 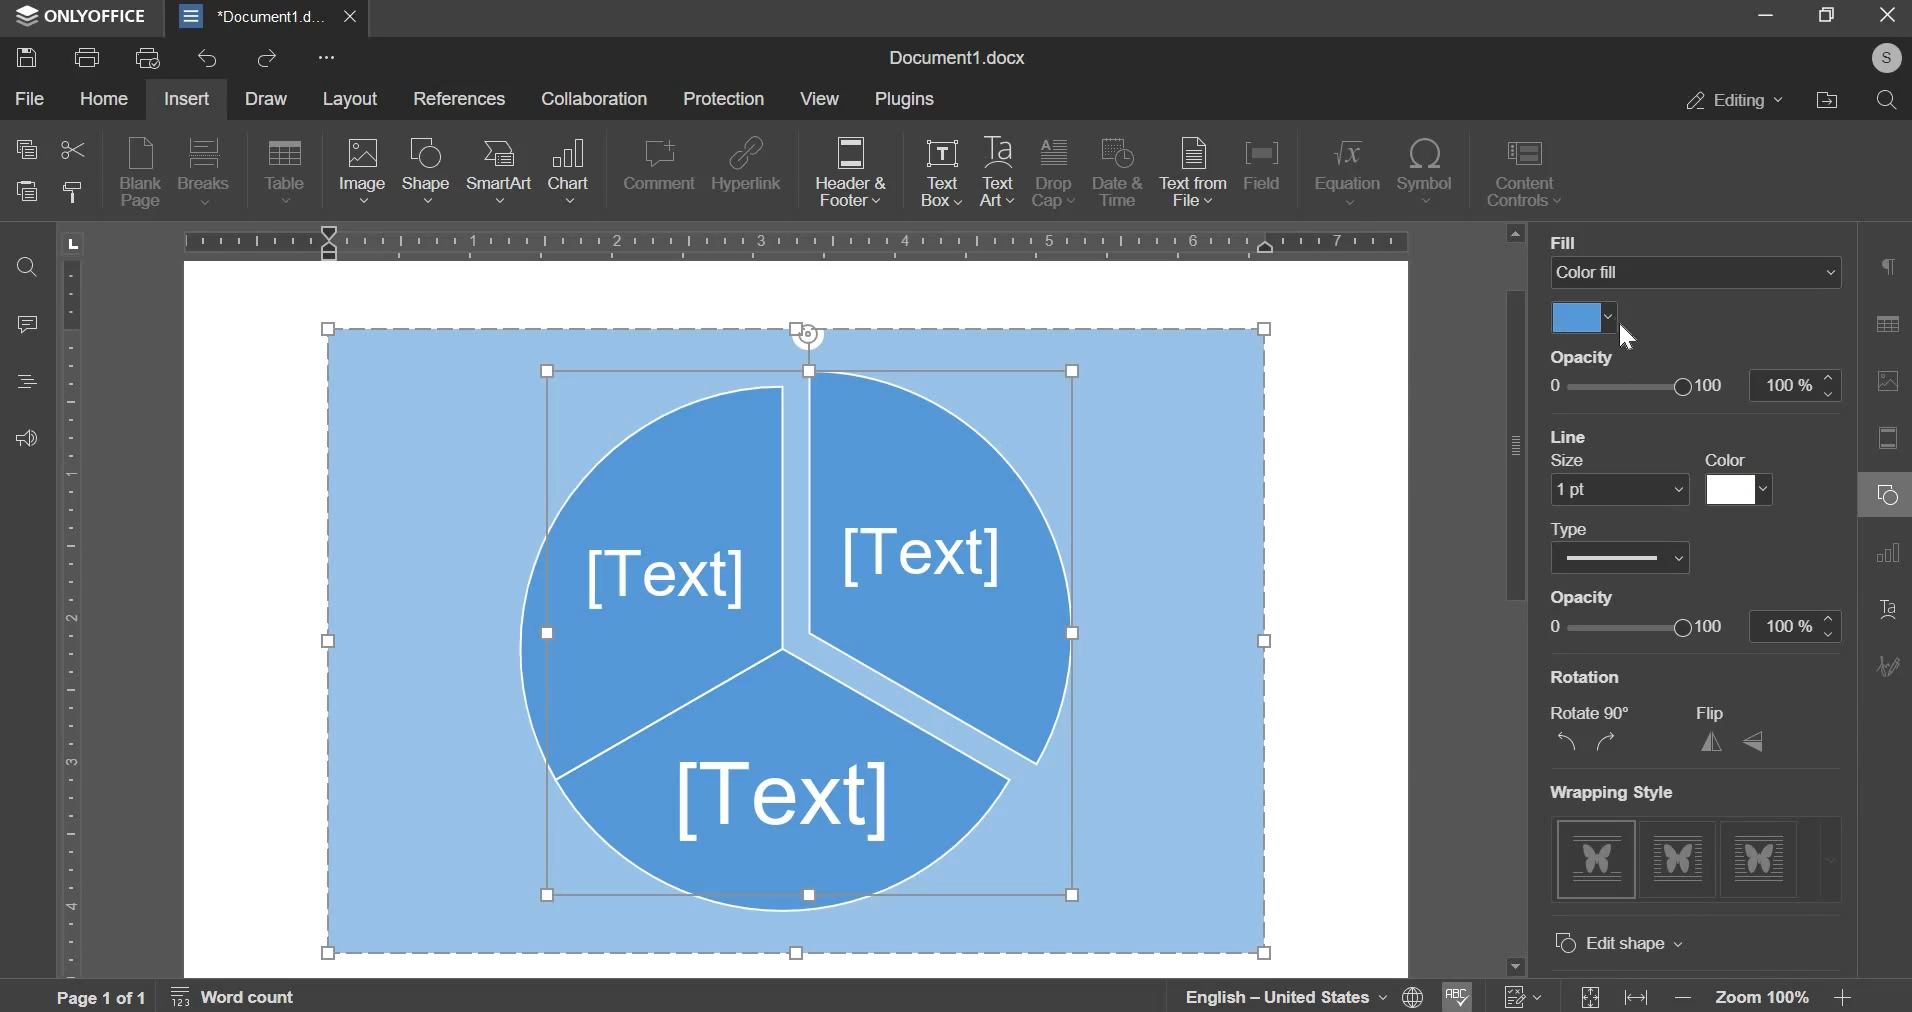 I want to click on vertical slider, so click(x=1516, y=603).